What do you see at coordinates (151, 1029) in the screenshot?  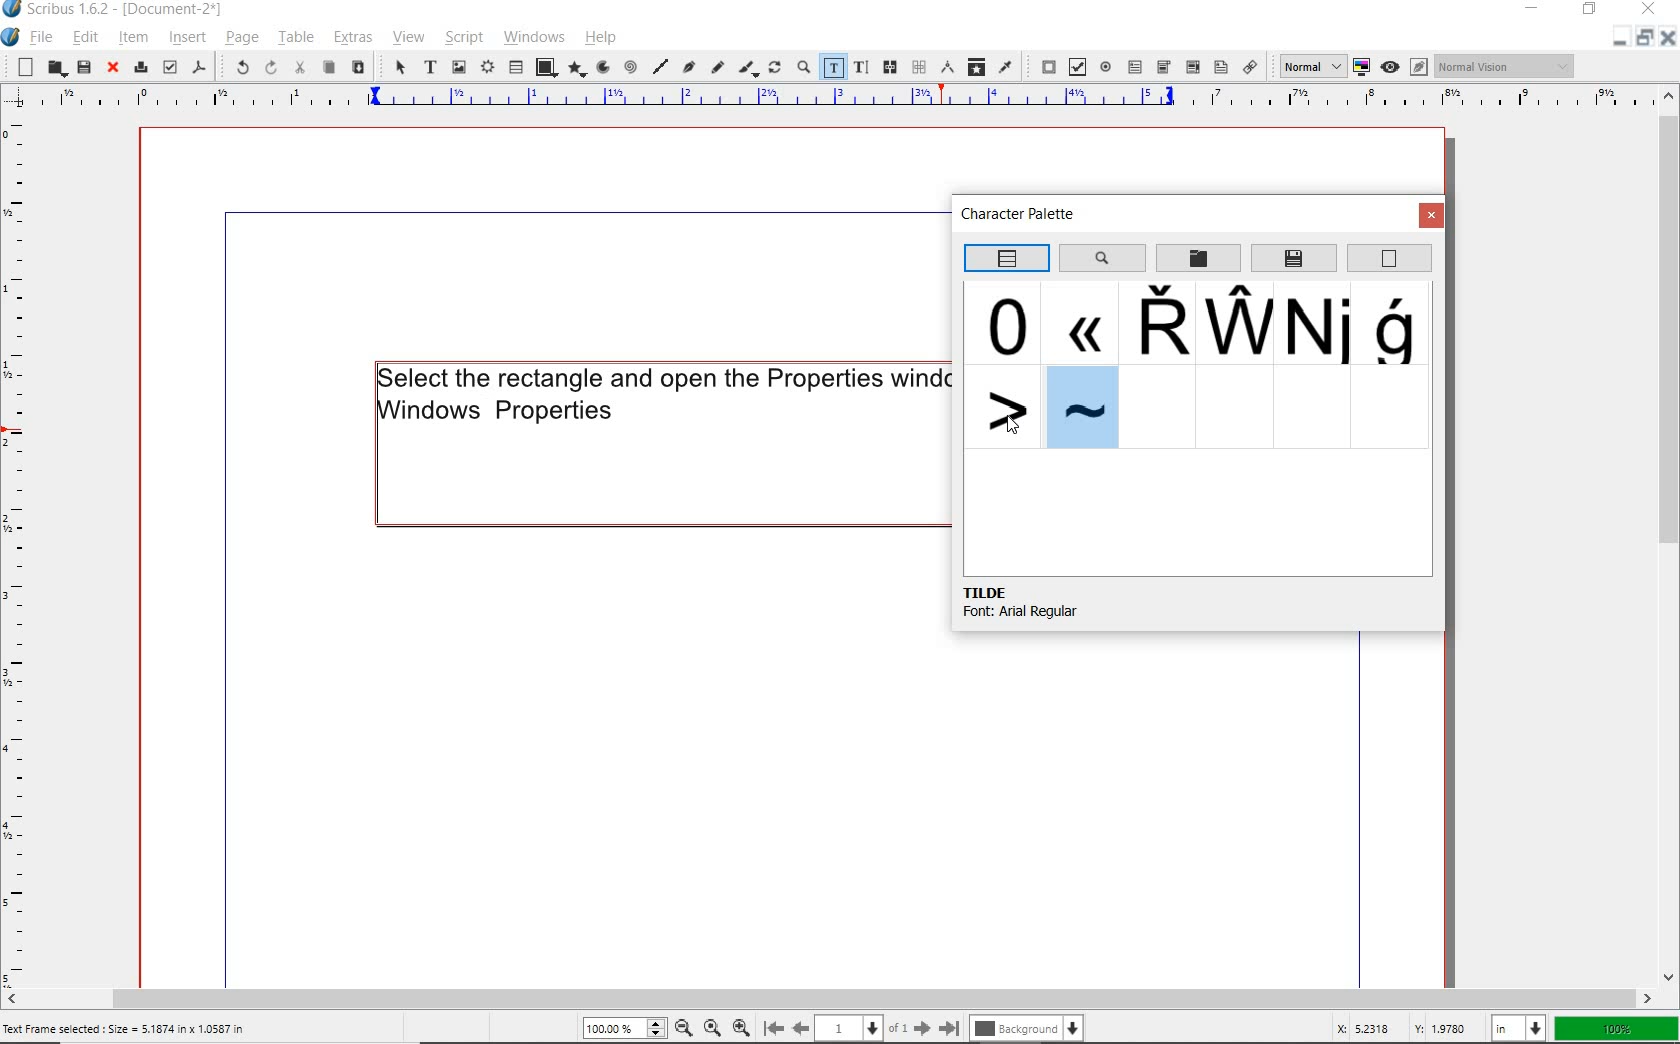 I see `Text Frame selected : Size = 5.1874 in x 1.0587 in` at bounding box center [151, 1029].